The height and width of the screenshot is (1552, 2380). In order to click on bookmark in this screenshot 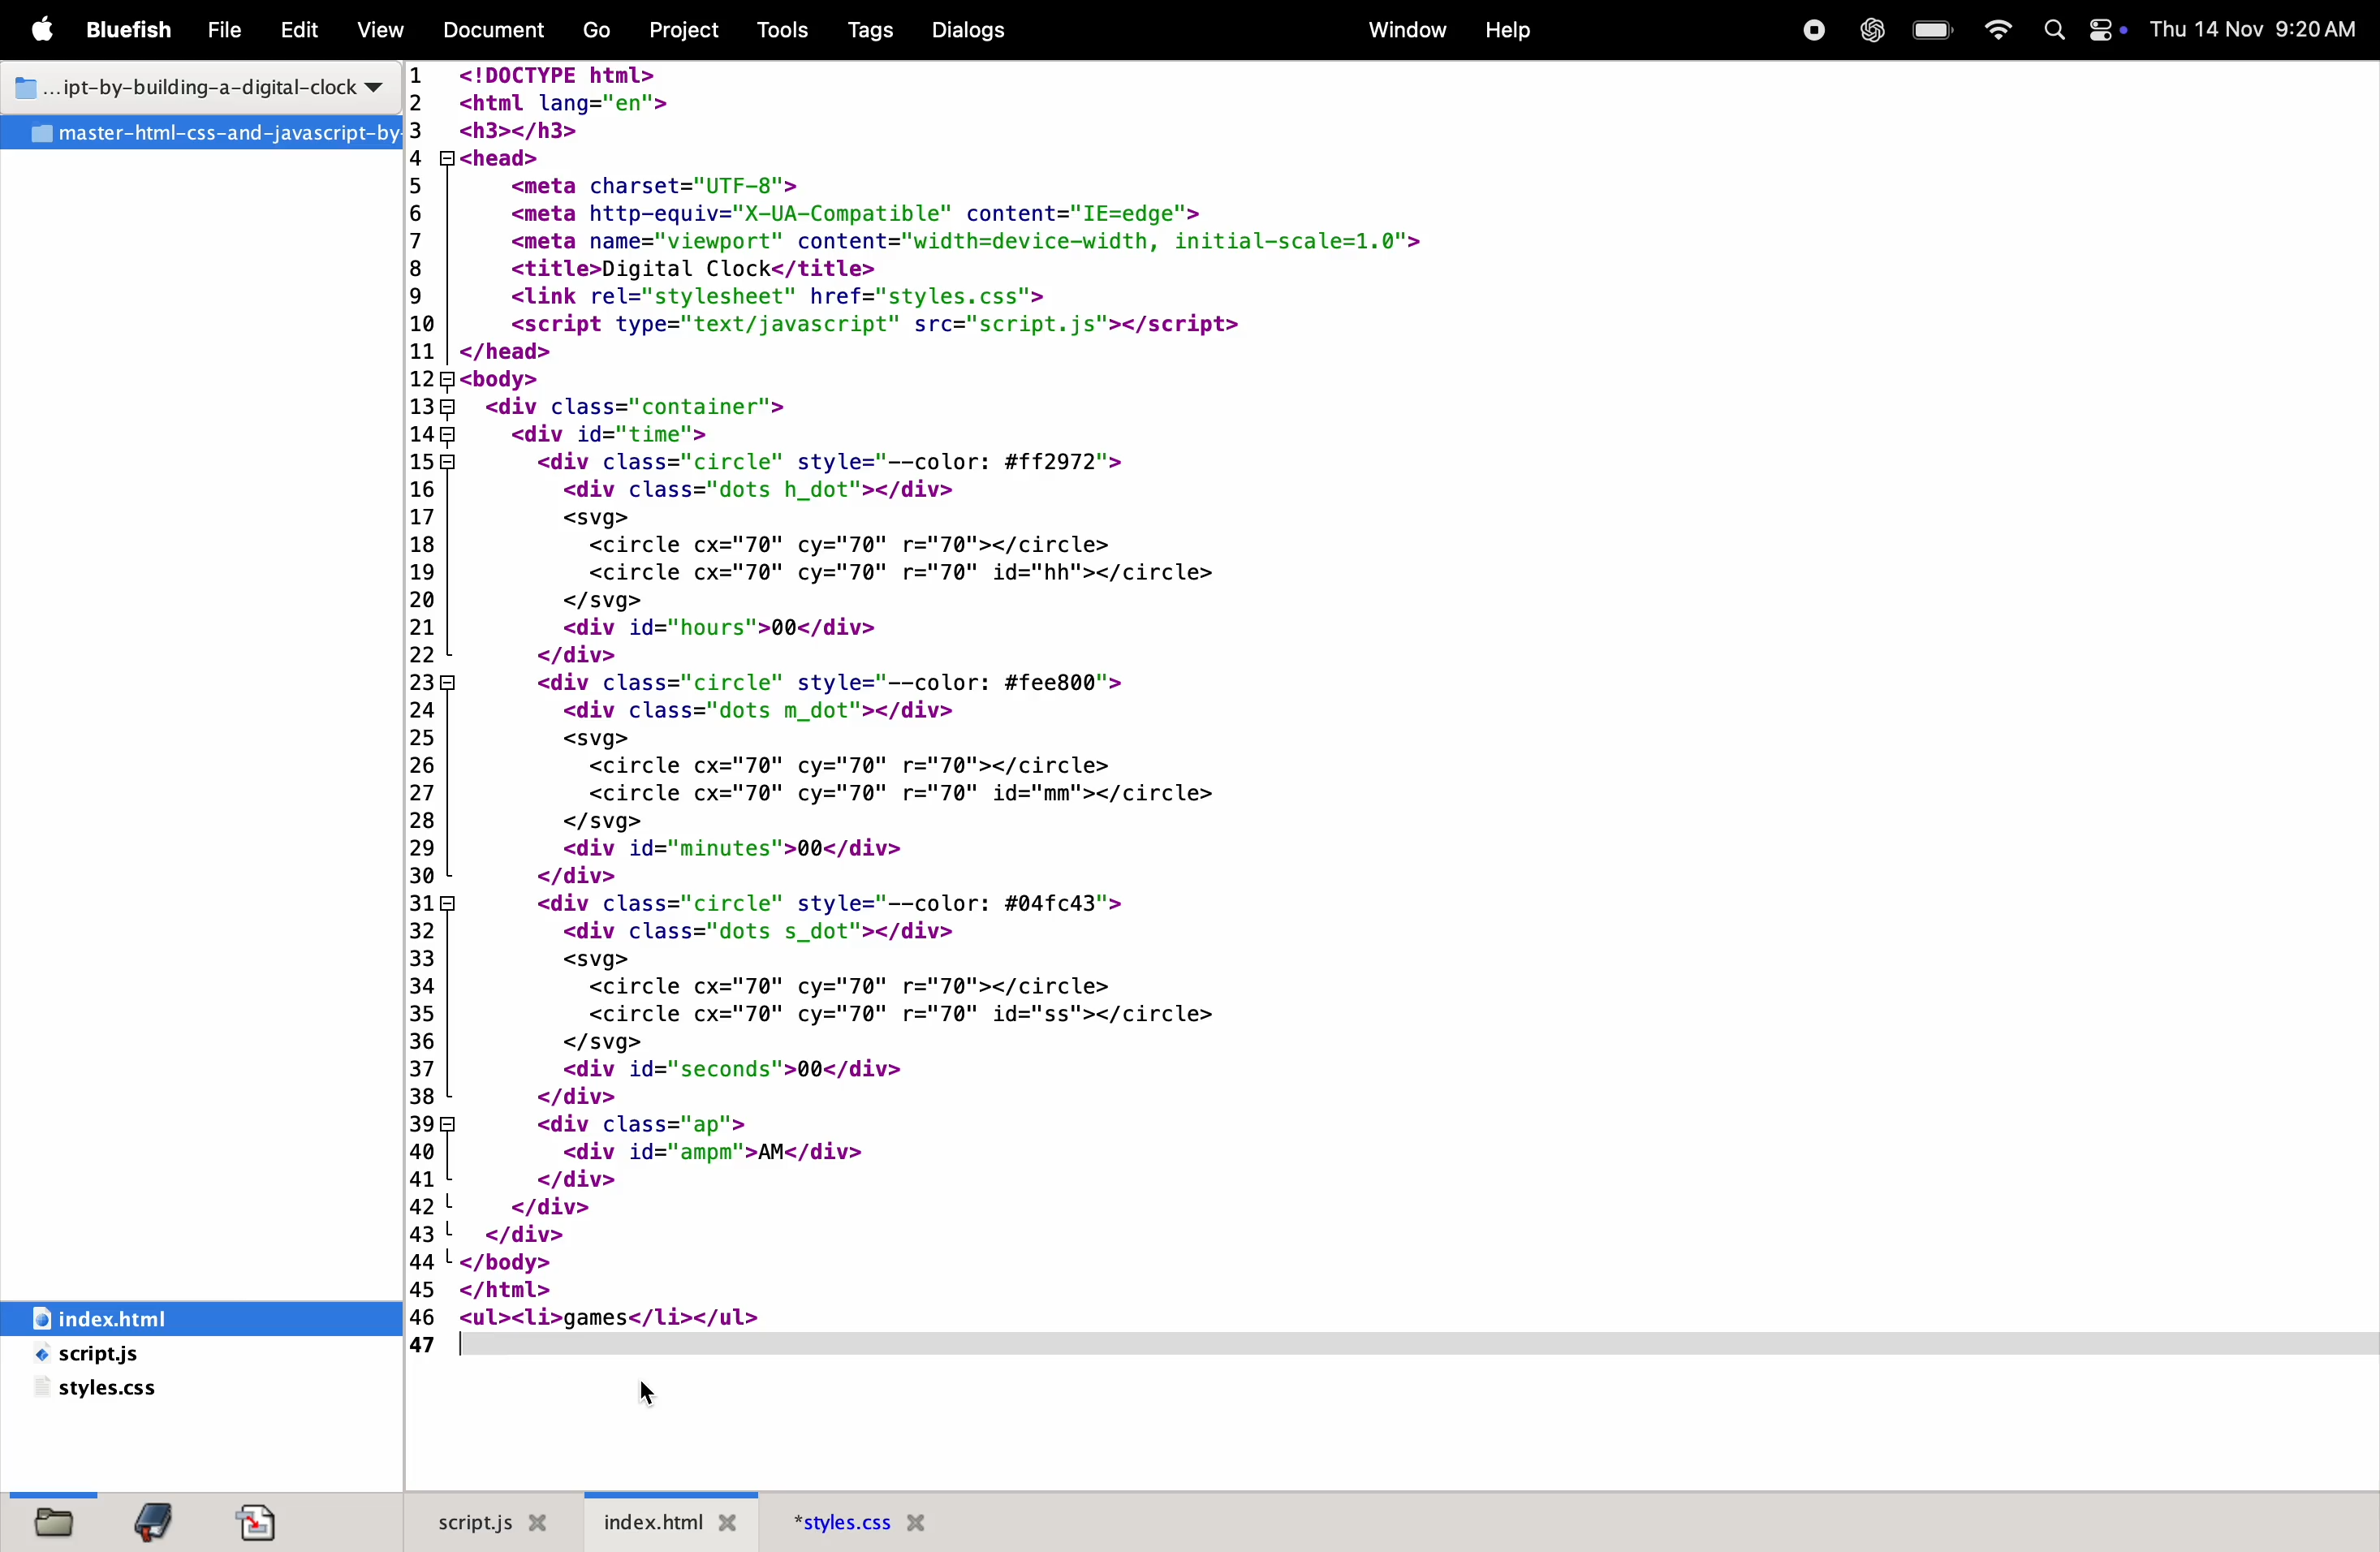, I will do `click(162, 1521)`.